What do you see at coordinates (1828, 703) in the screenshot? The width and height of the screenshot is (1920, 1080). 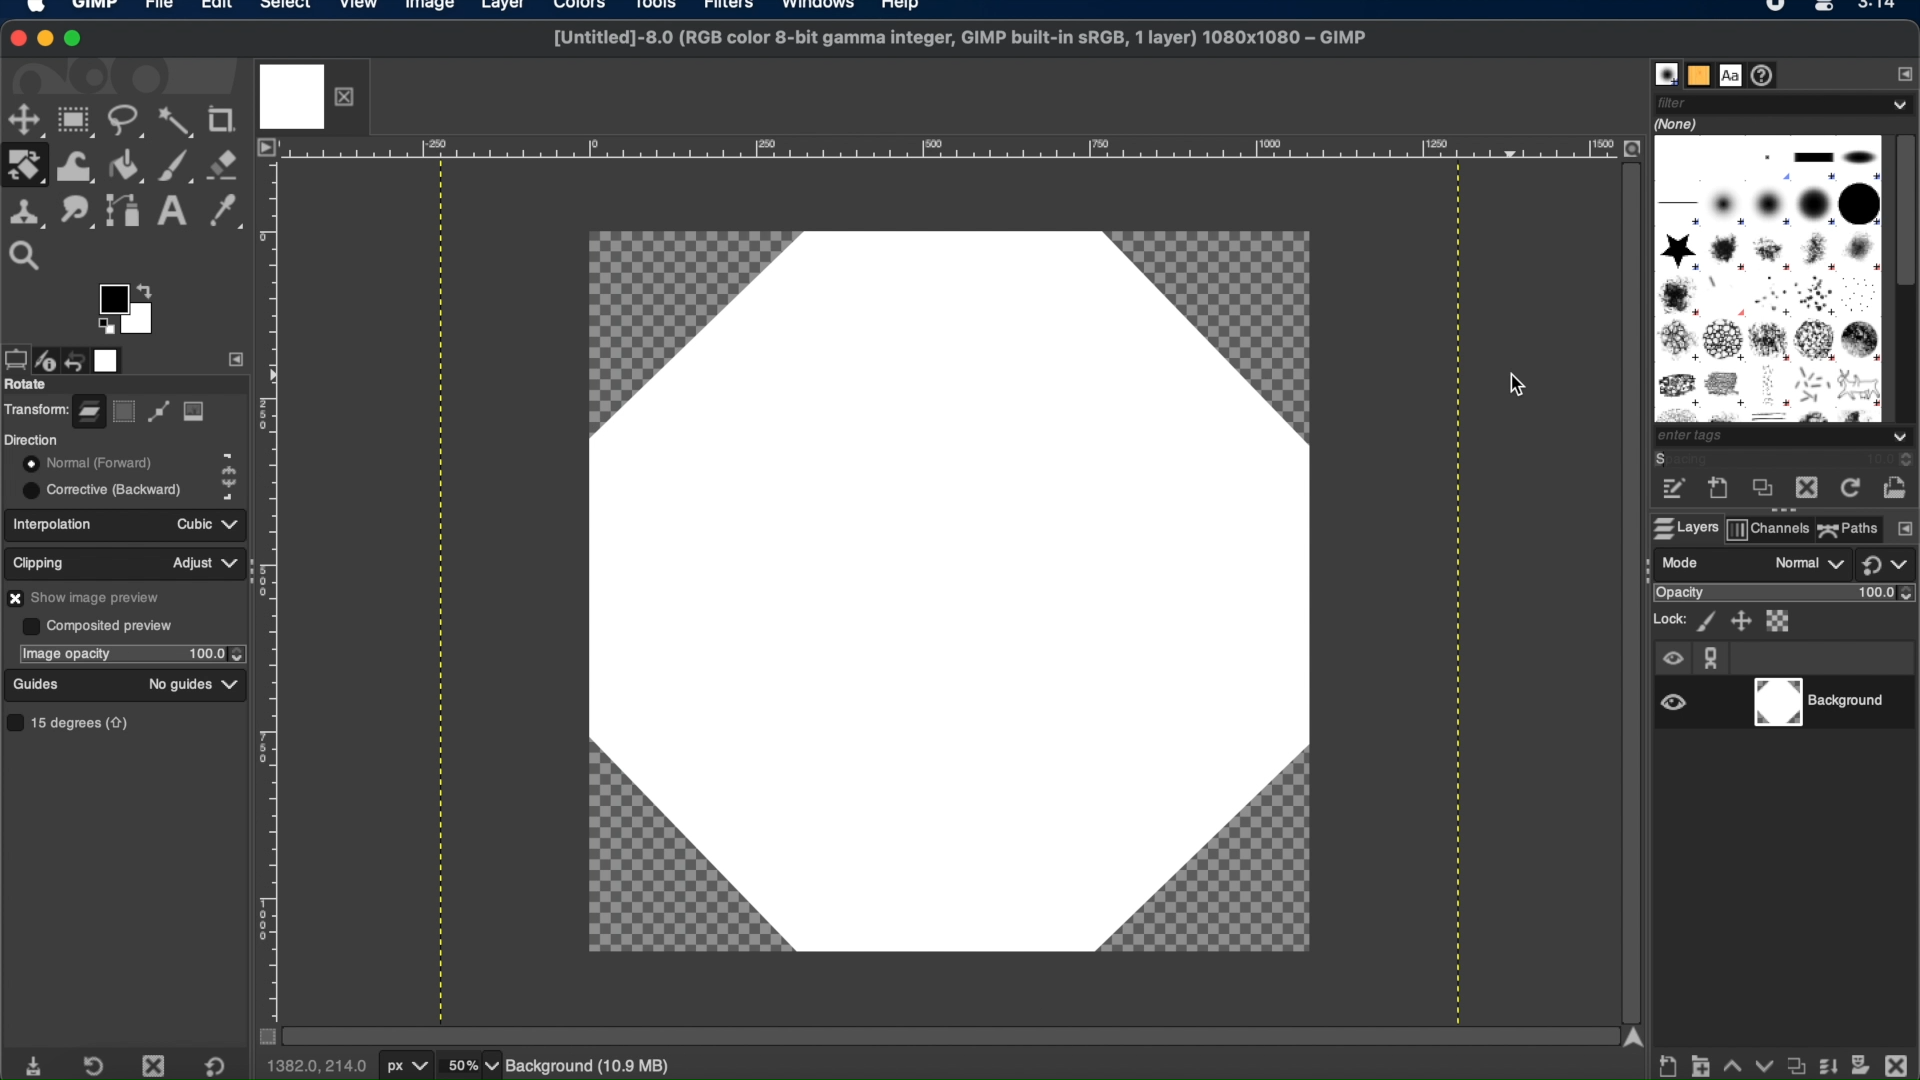 I see `background` at bounding box center [1828, 703].